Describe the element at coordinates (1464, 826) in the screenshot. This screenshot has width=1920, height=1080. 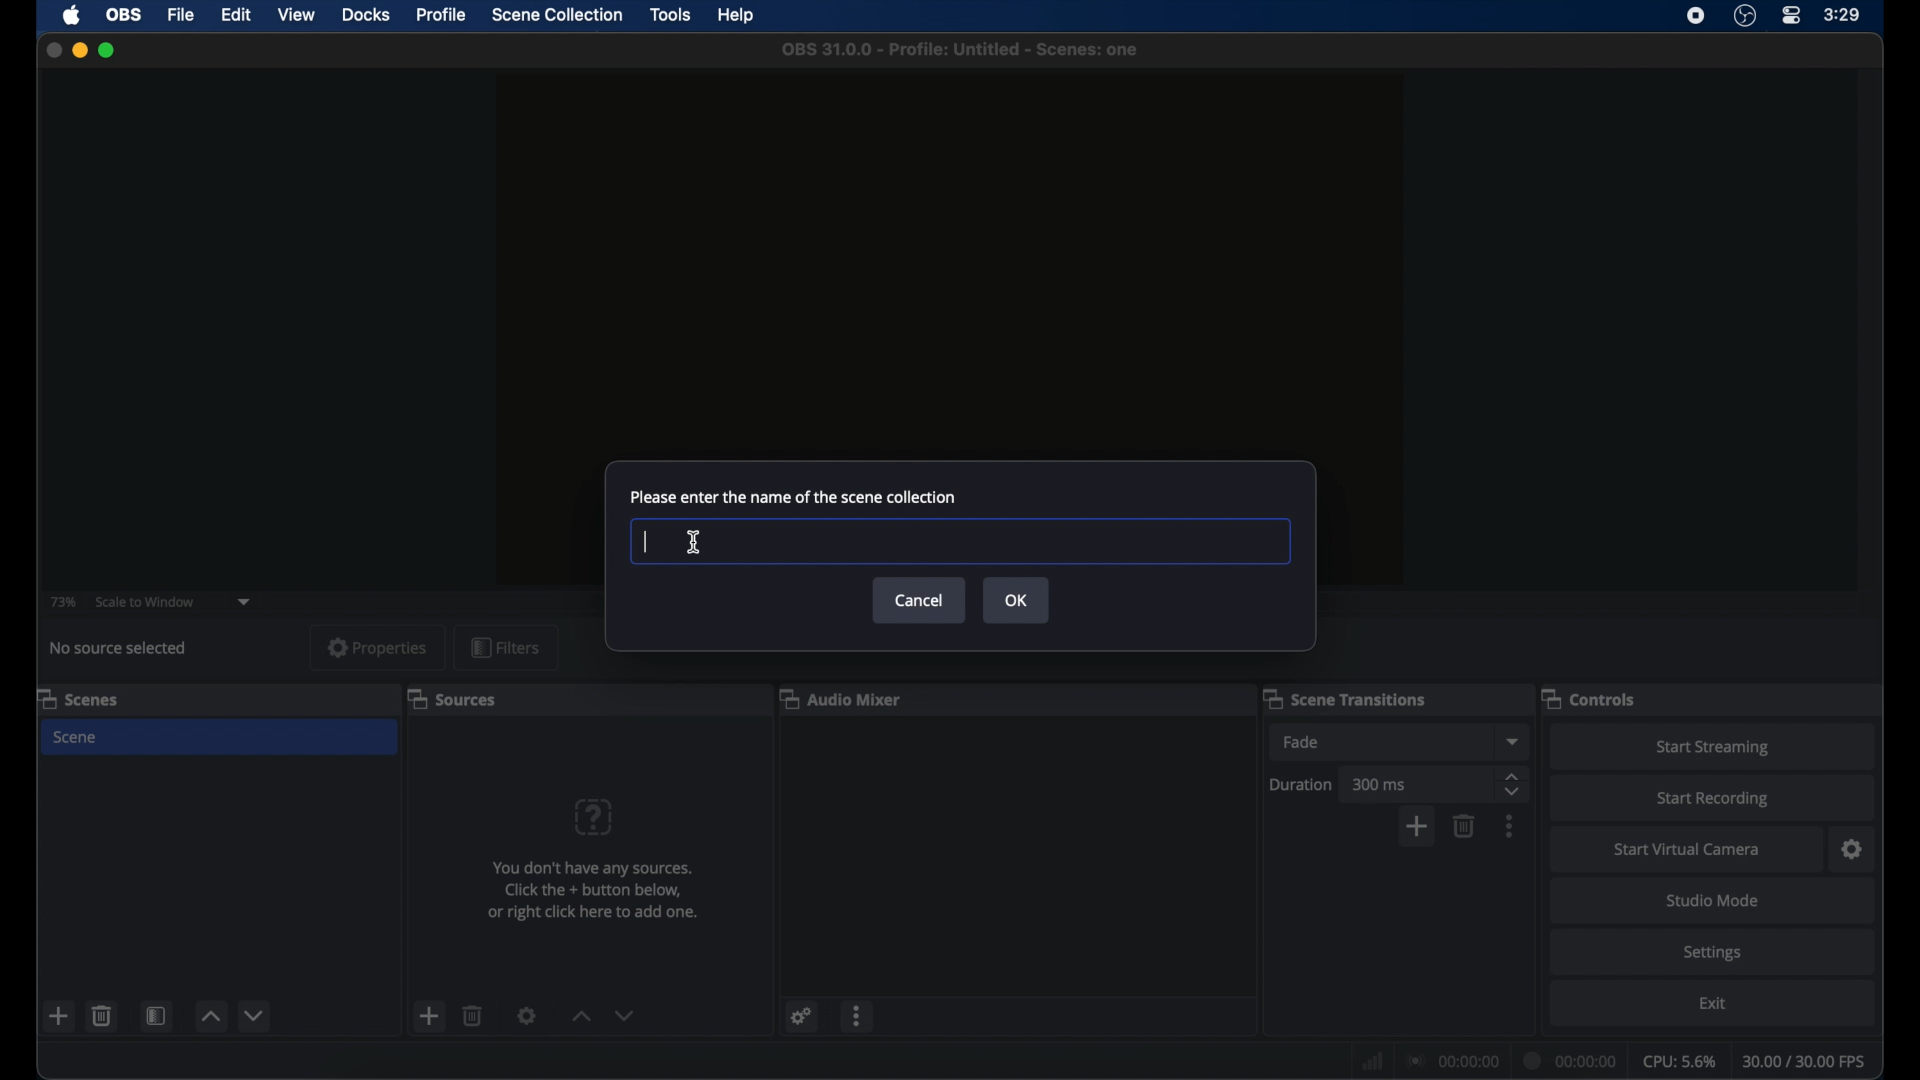
I see `delete` at that location.